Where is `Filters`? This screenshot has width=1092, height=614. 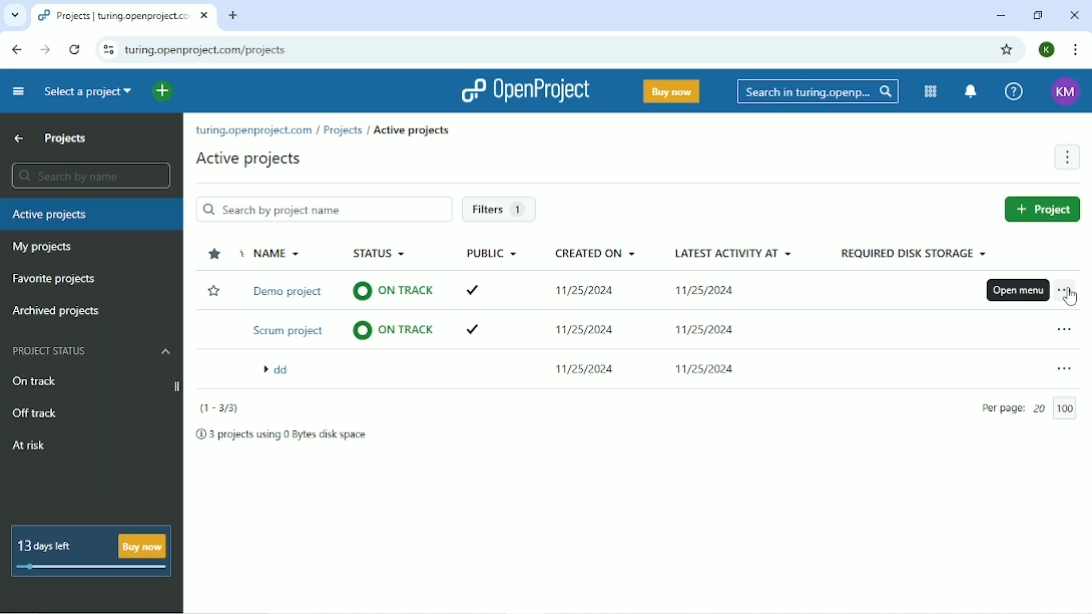
Filters is located at coordinates (502, 209).